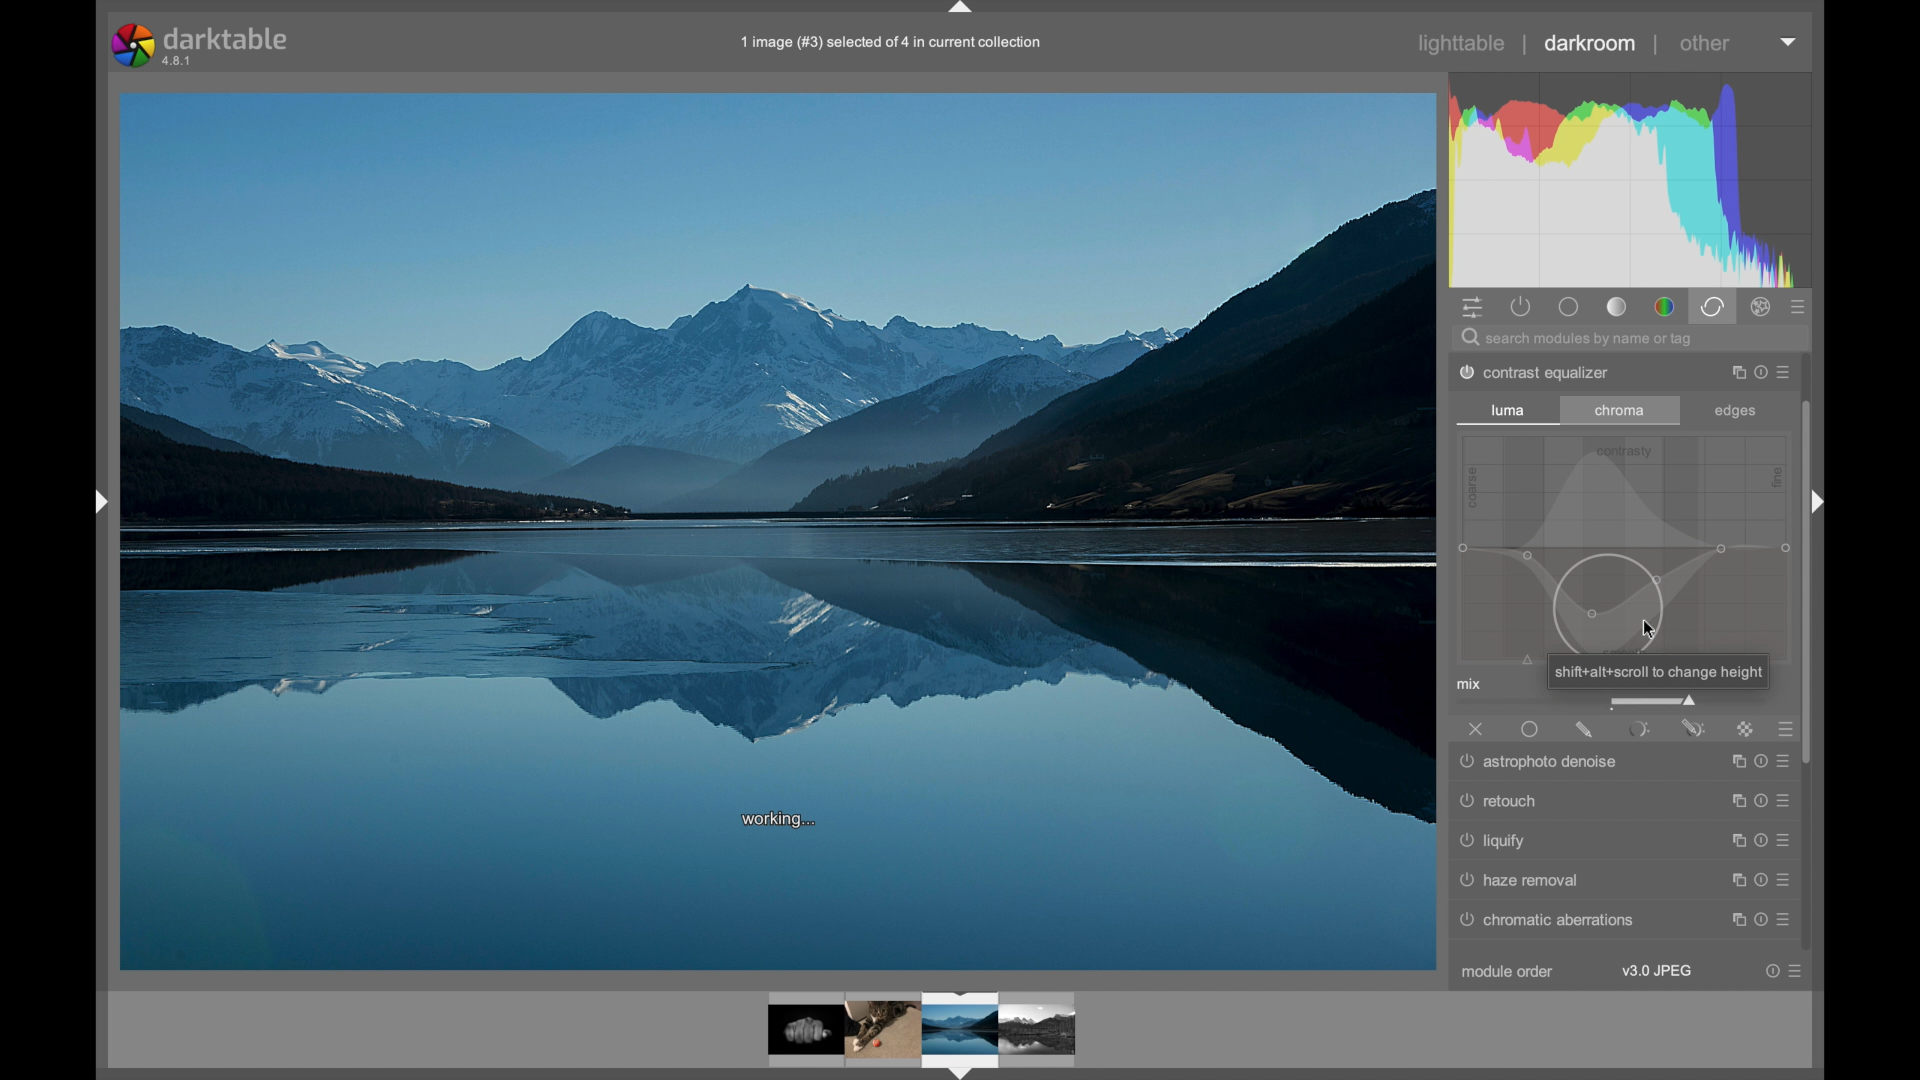  What do you see at coordinates (1590, 43) in the screenshot?
I see `darkroom` at bounding box center [1590, 43].